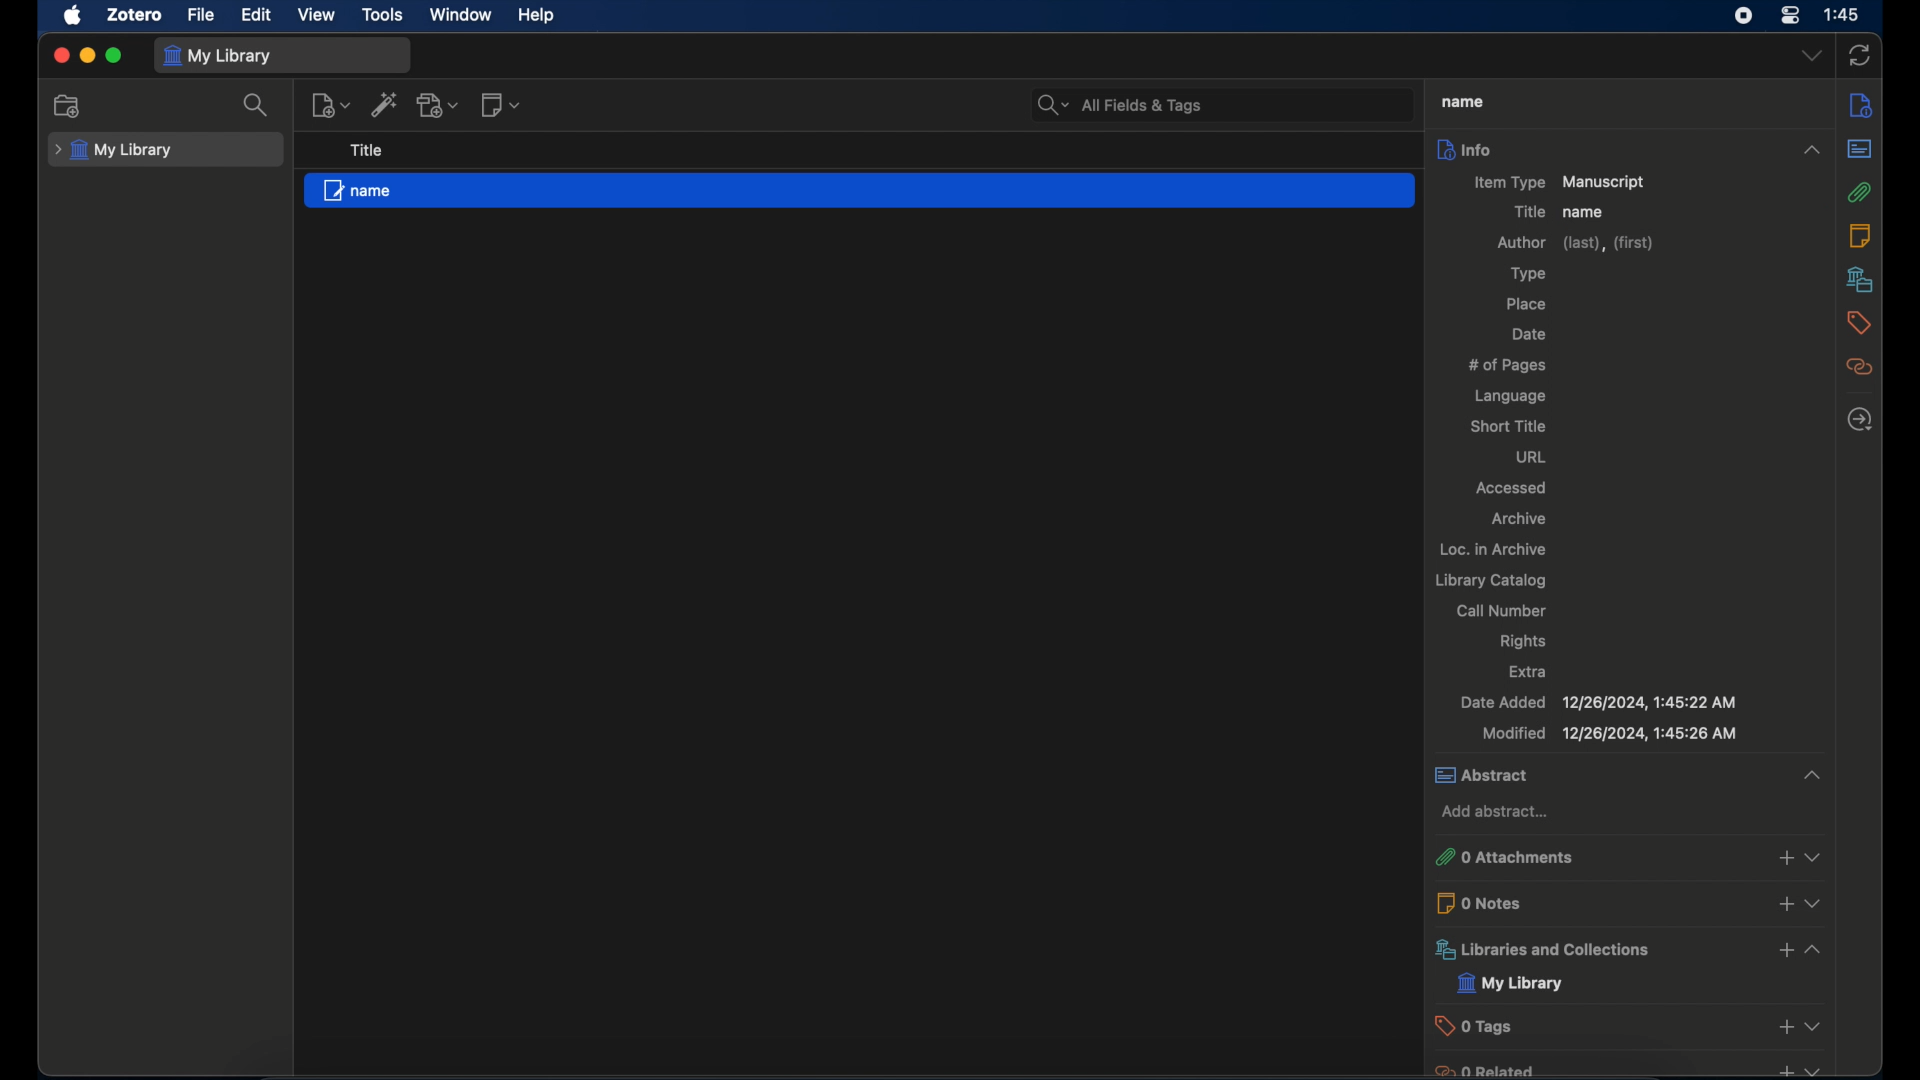  What do you see at coordinates (1860, 149) in the screenshot?
I see `abstract` at bounding box center [1860, 149].